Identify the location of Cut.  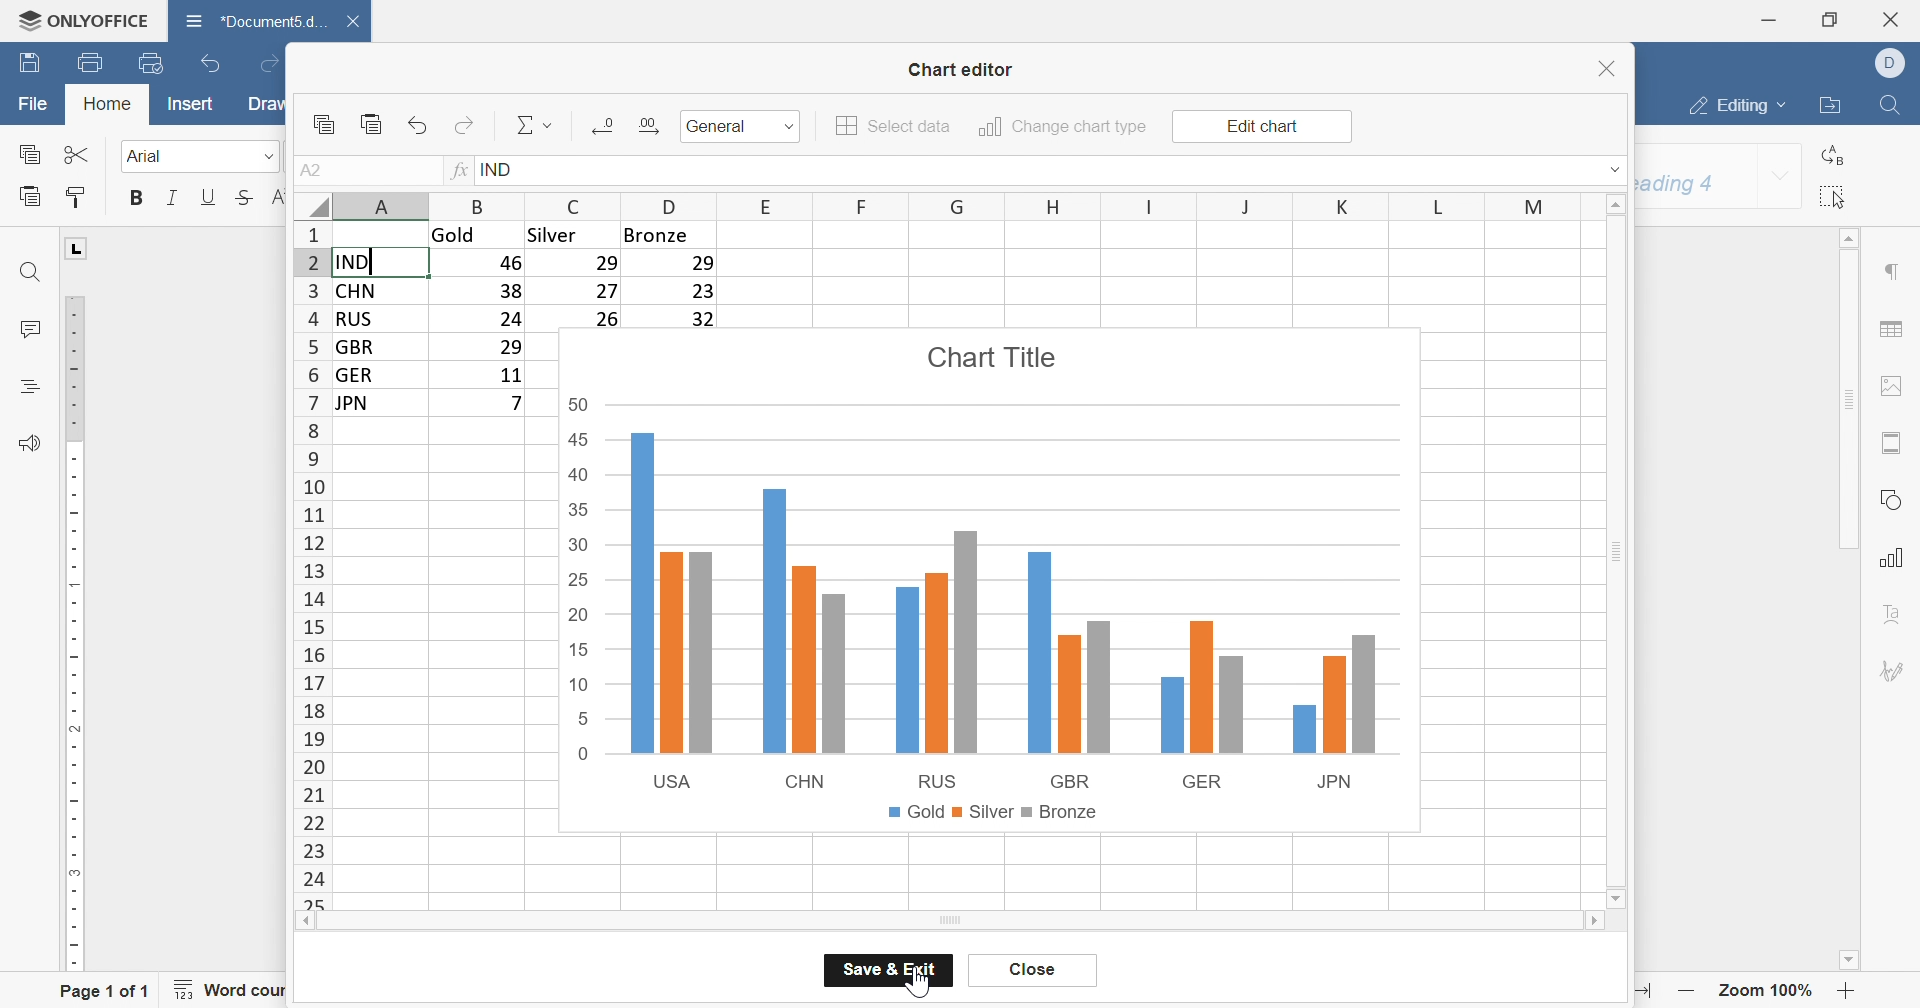
(77, 154).